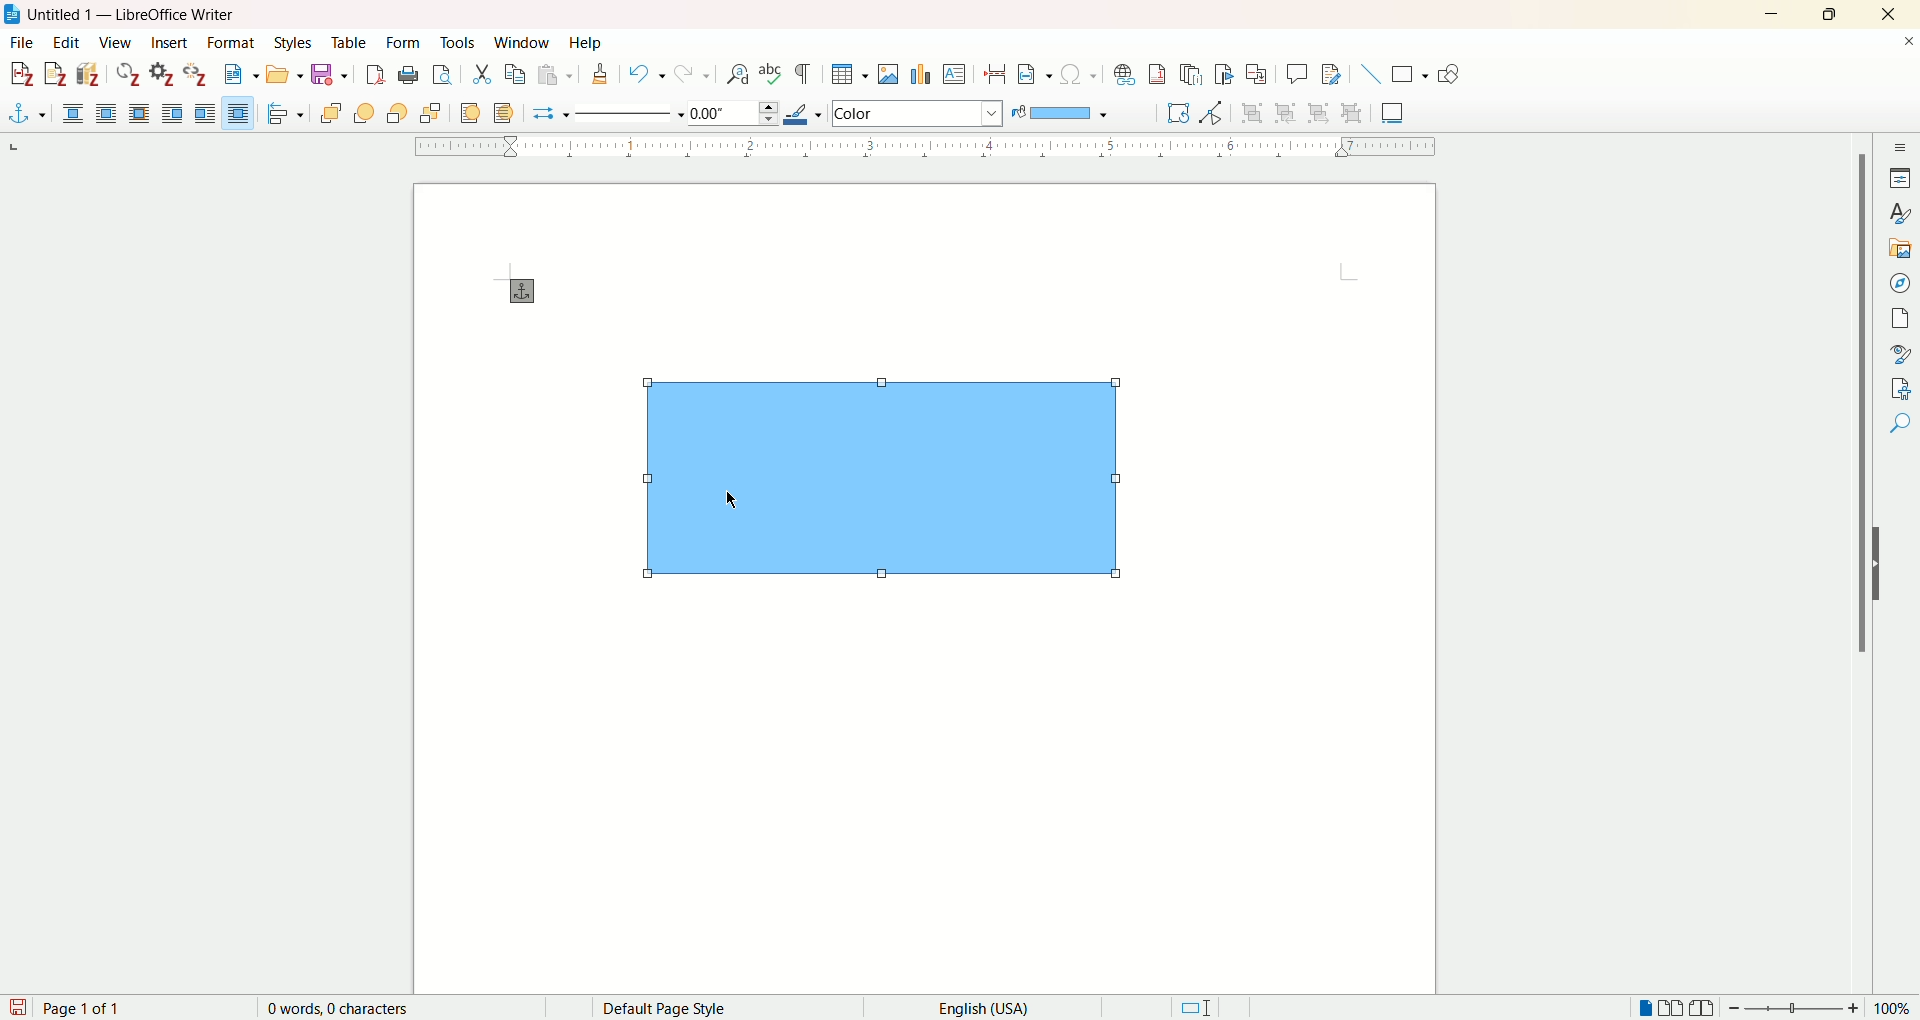  What do you see at coordinates (551, 112) in the screenshot?
I see `arrowheads for lines` at bounding box center [551, 112].